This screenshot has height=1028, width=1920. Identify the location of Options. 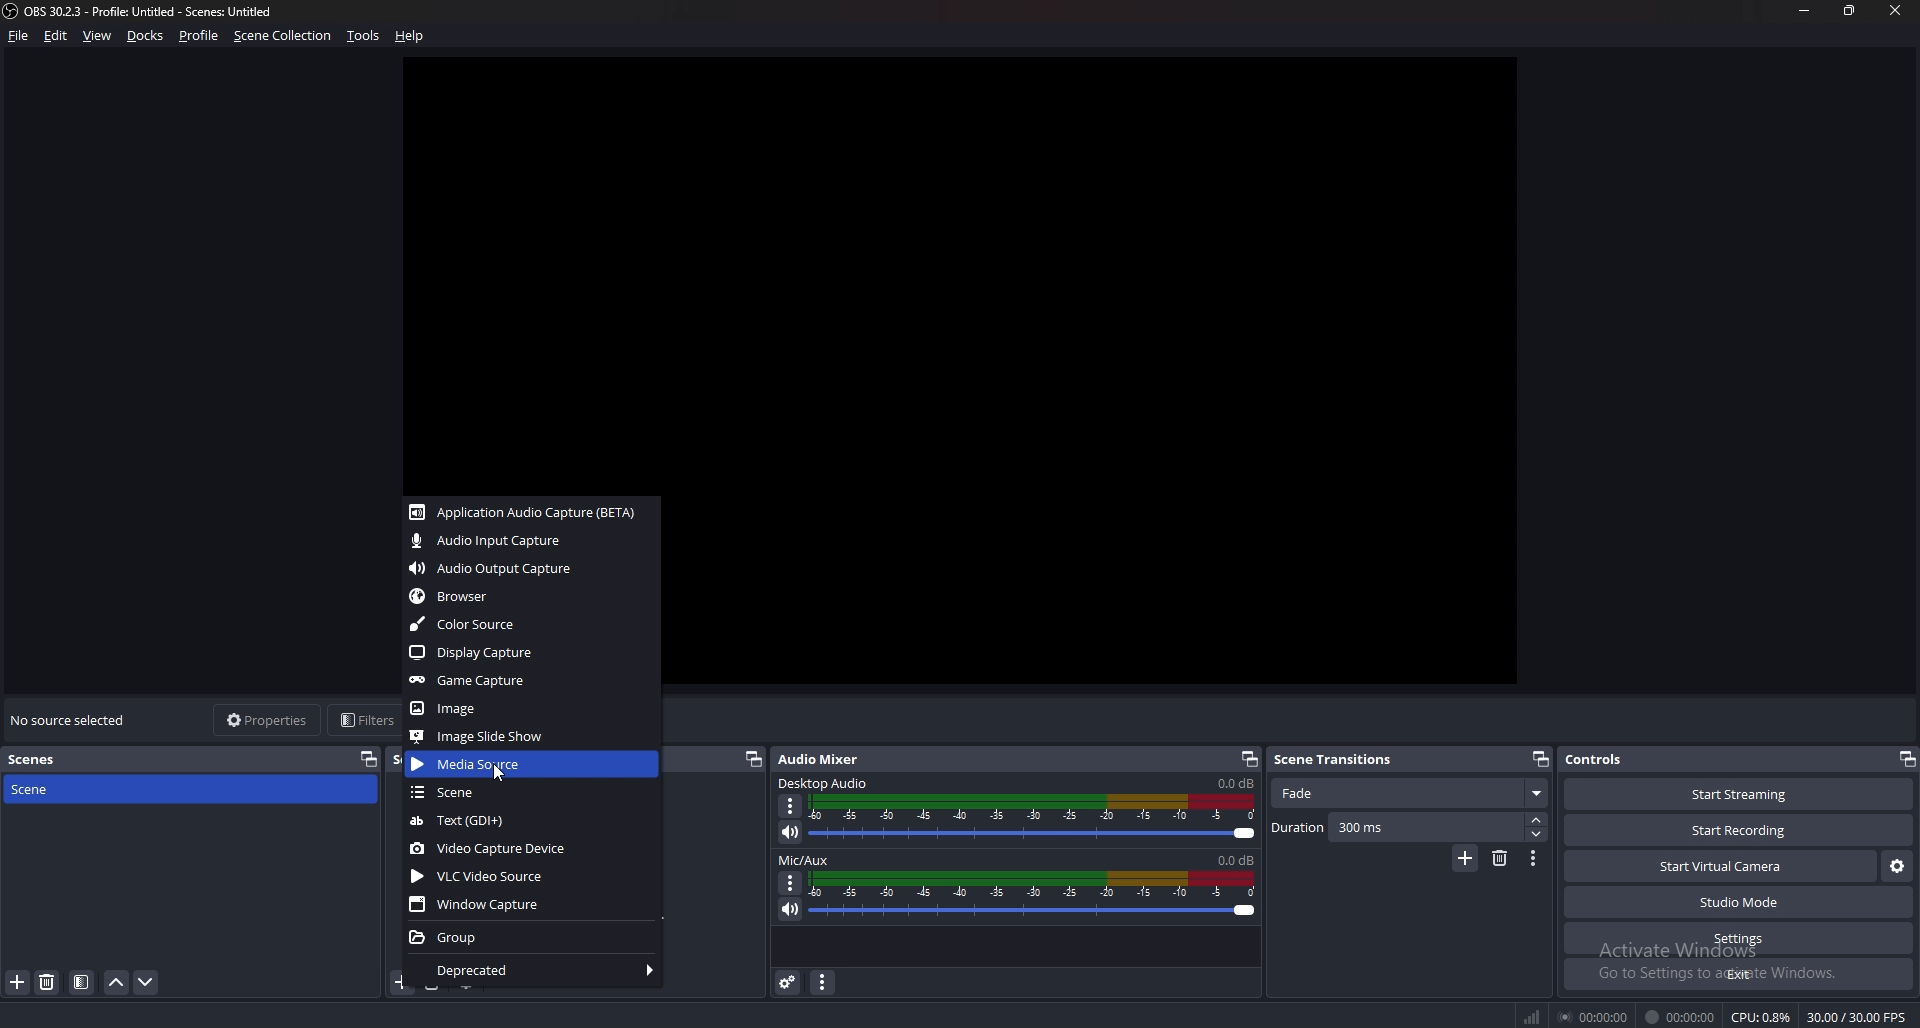
(791, 807).